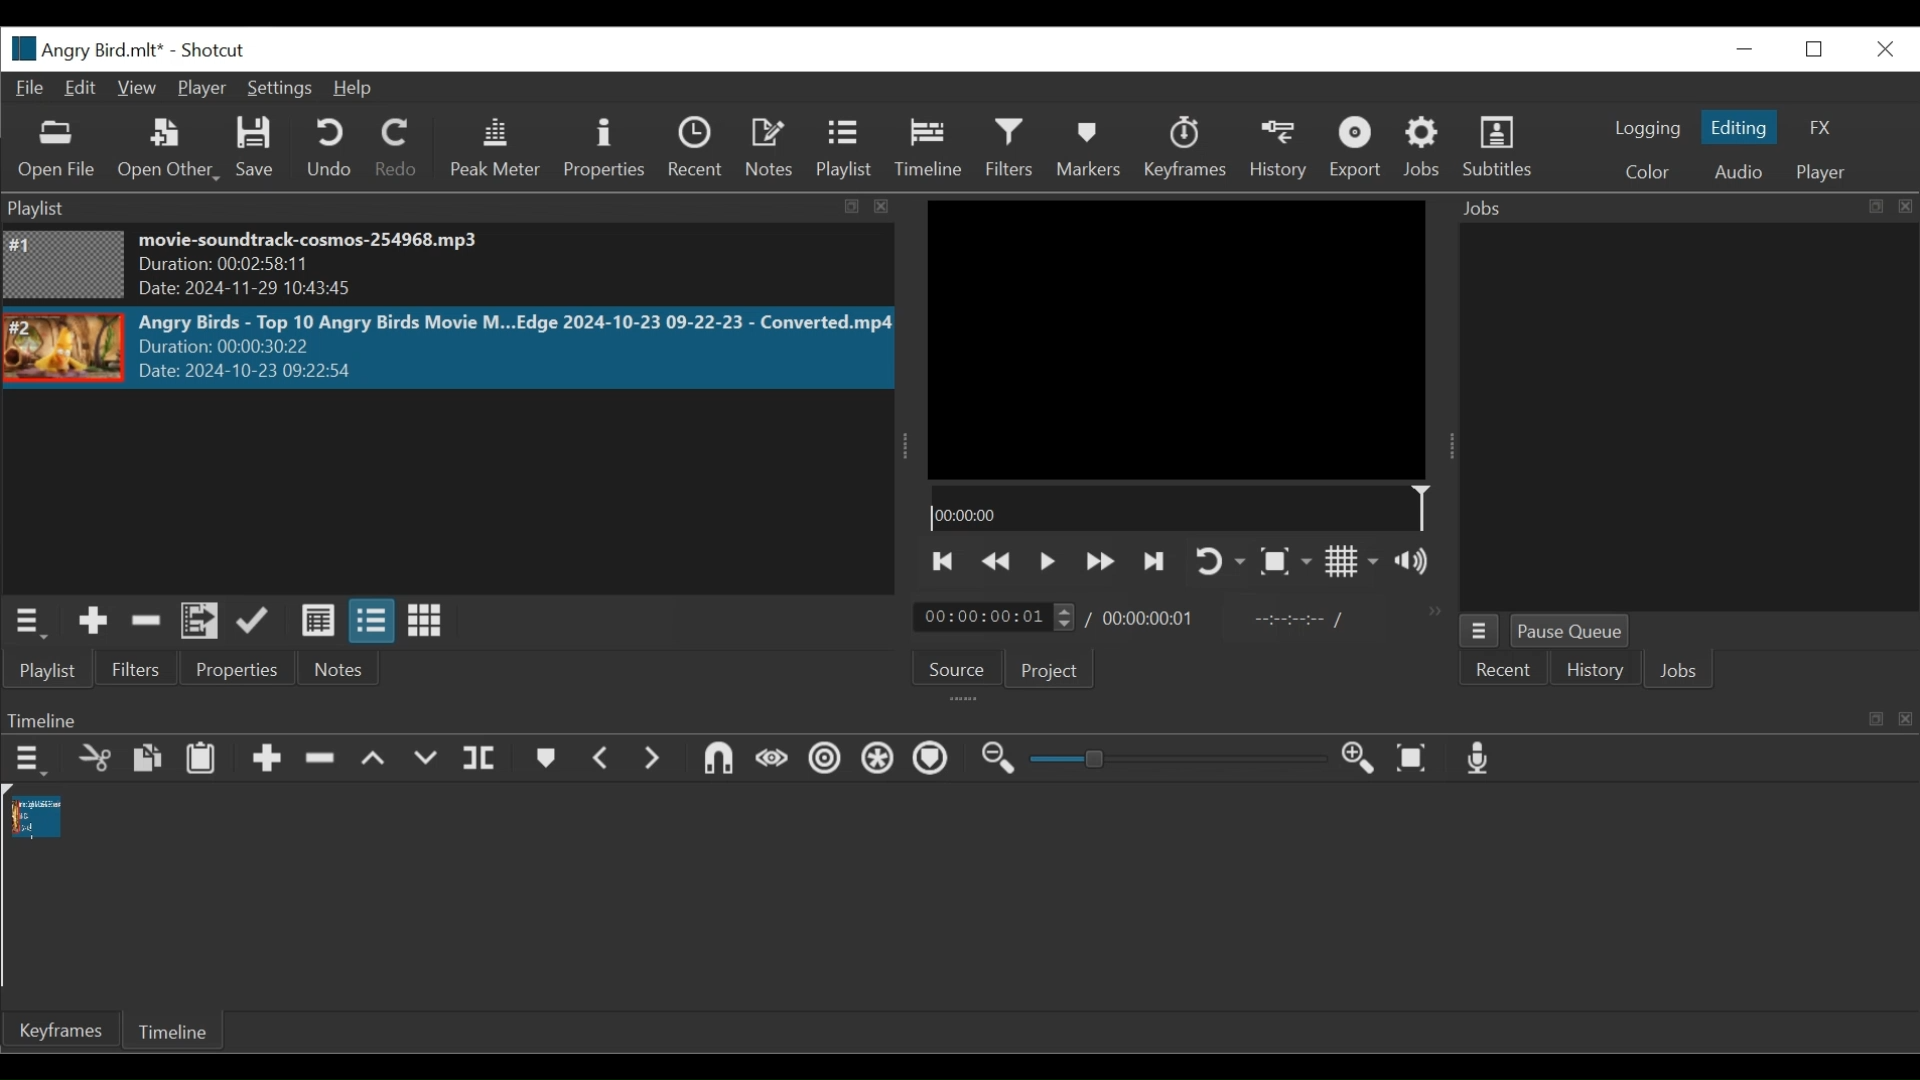 This screenshot has height=1080, width=1920. I want to click on Zoom timeline to fit, so click(1415, 758).